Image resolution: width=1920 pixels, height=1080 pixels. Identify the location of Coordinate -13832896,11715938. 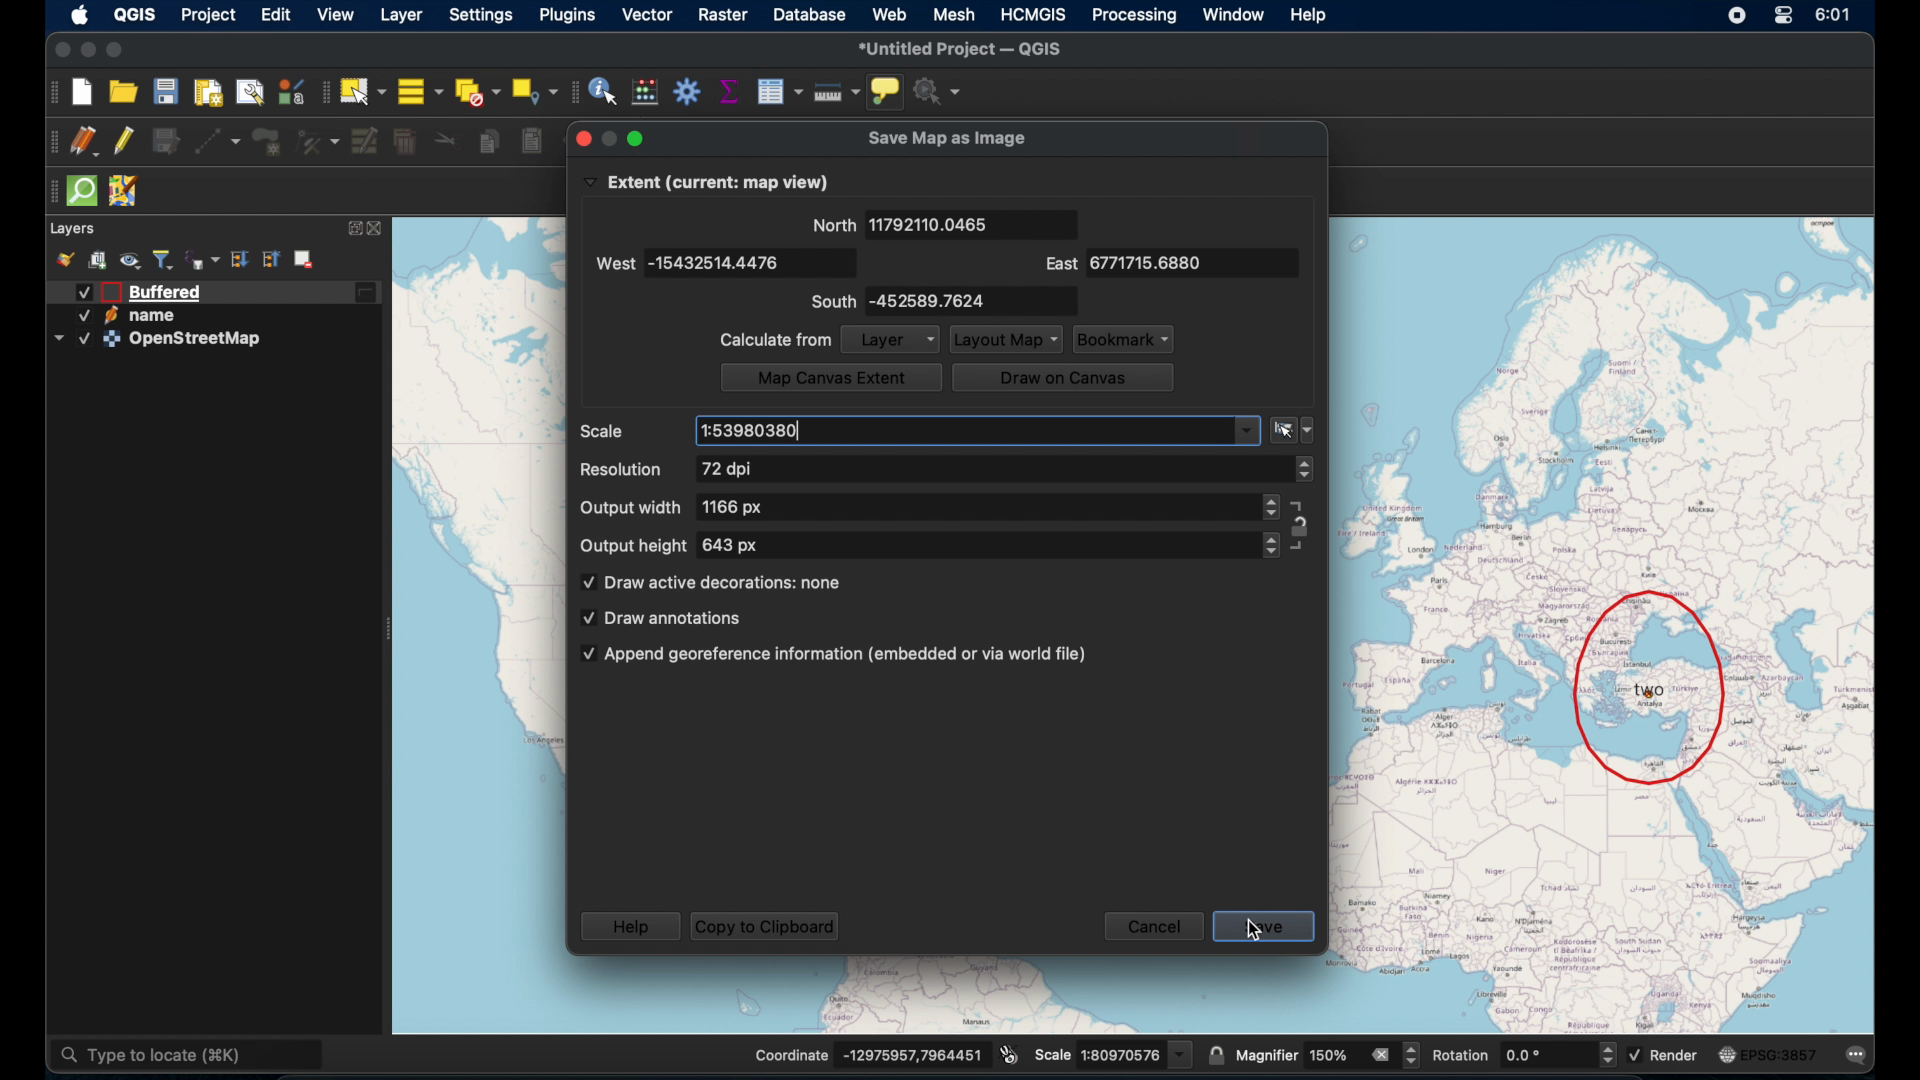
(862, 1055).